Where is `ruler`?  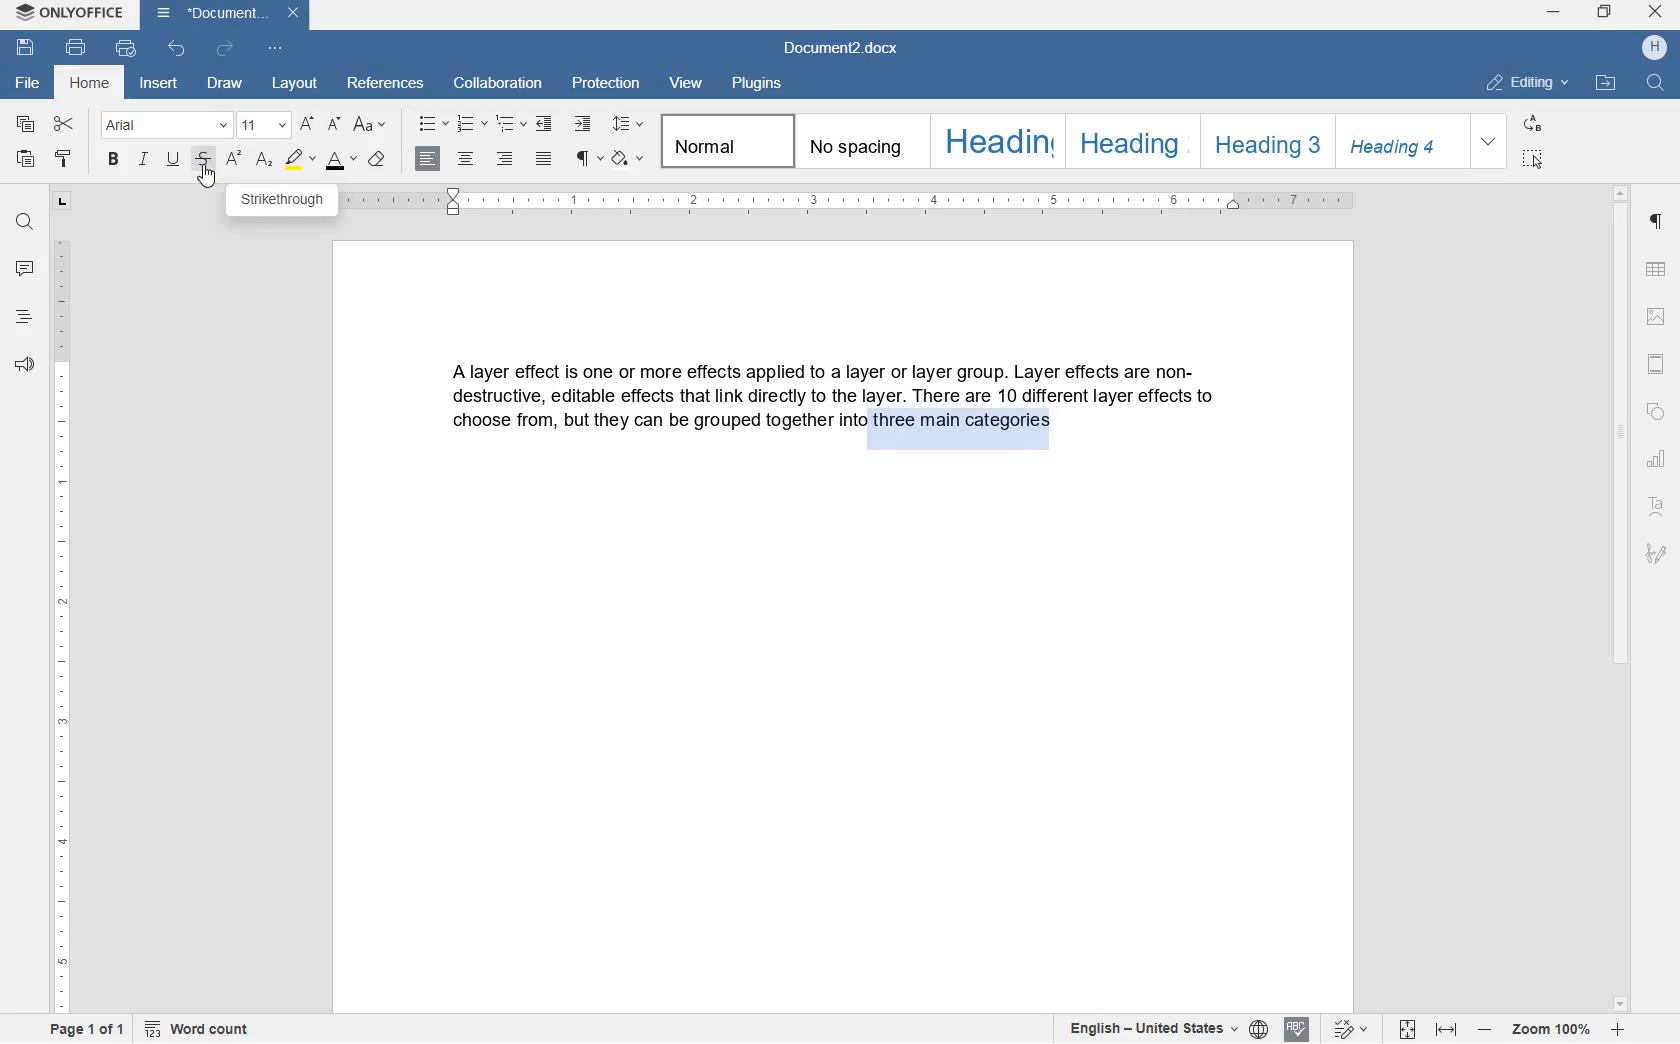 ruler is located at coordinates (63, 626).